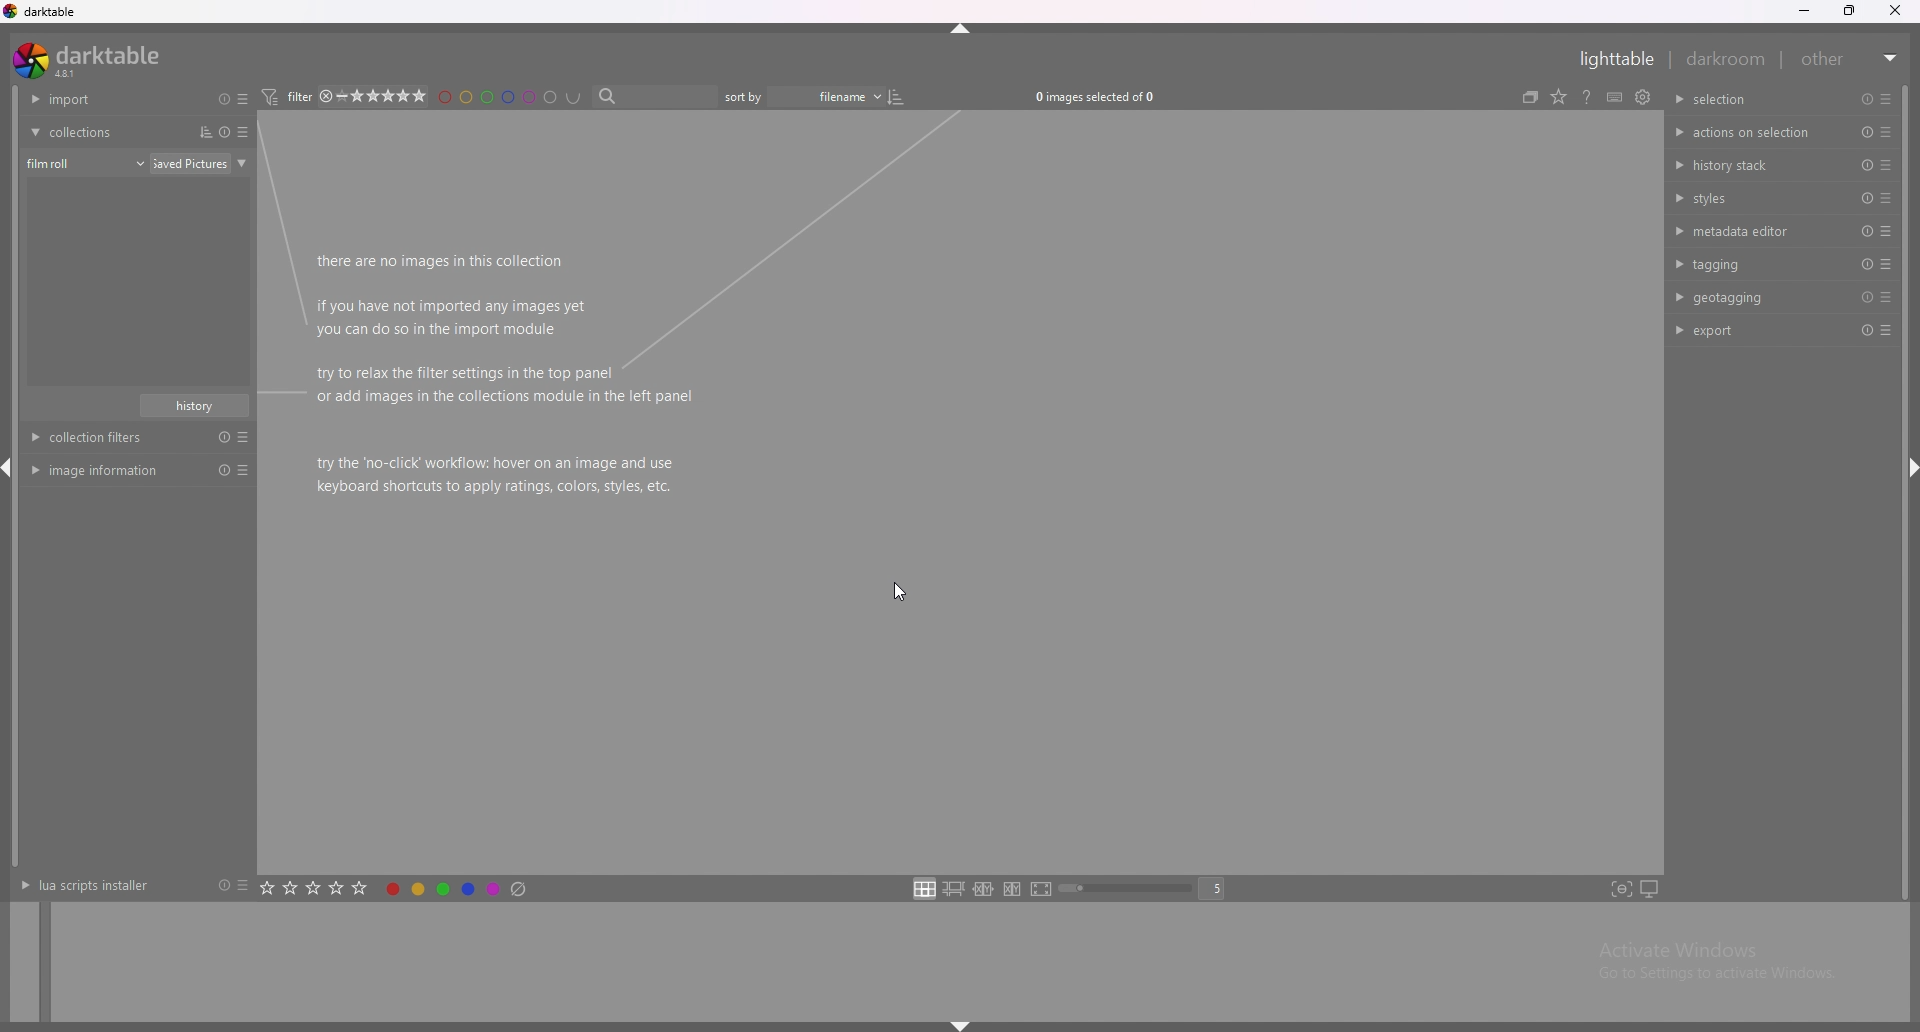  What do you see at coordinates (500, 475) in the screenshot?
I see `try the ‘no-click’ workflow: hover on an image and use
keyboard shortcuts to apply ratings, colors, styles, etc.` at bounding box center [500, 475].